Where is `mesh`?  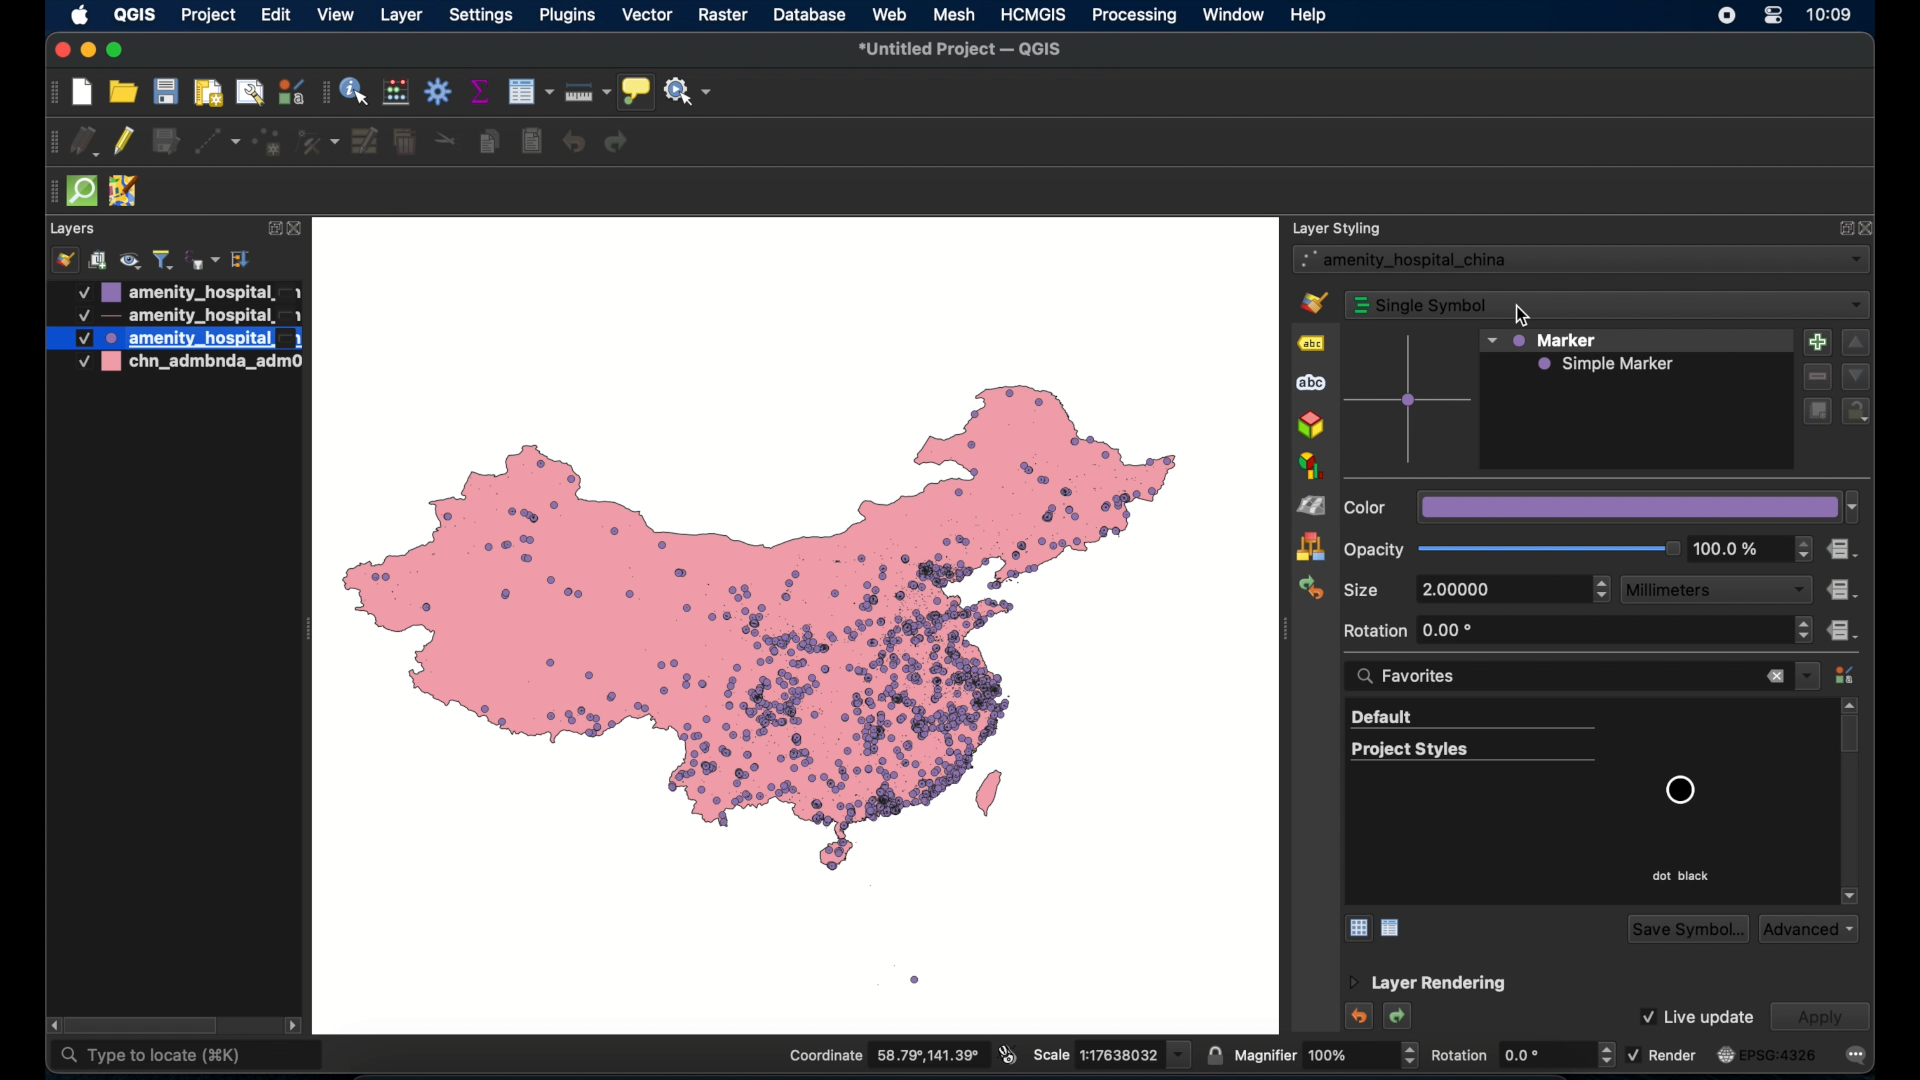
mesh is located at coordinates (954, 14).